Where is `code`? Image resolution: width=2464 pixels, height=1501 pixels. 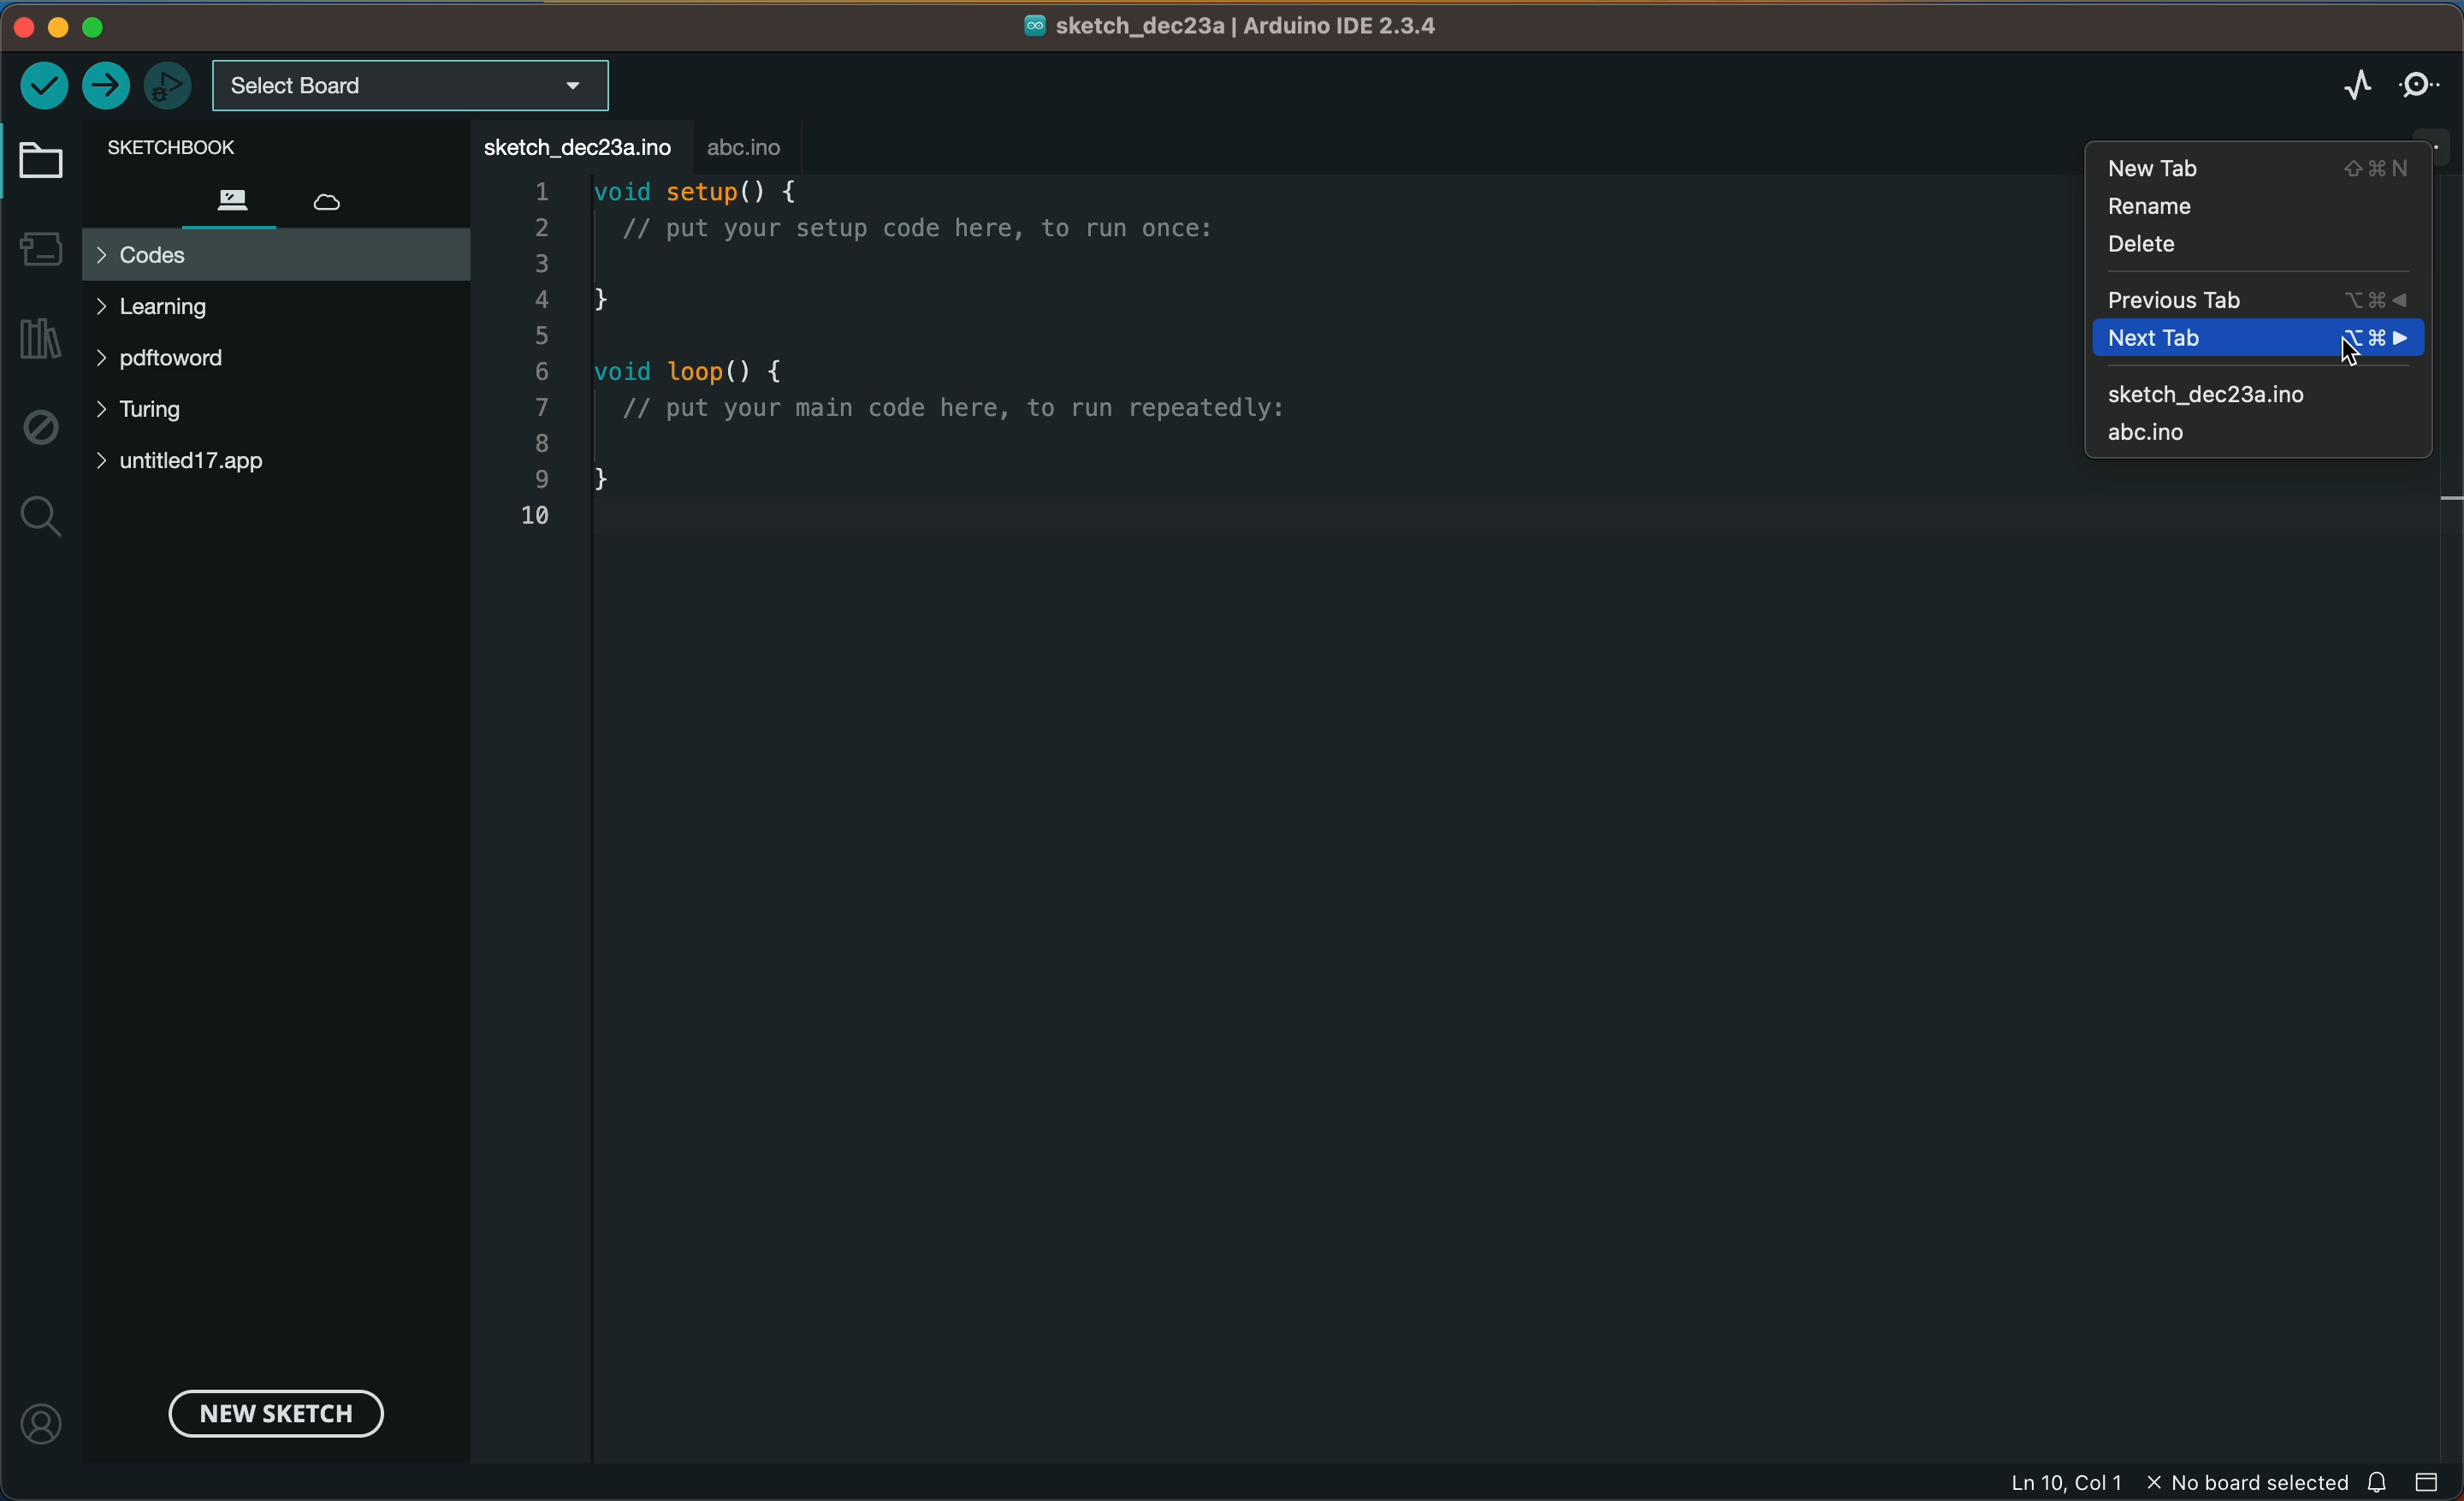 code is located at coordinates (1079, 360).